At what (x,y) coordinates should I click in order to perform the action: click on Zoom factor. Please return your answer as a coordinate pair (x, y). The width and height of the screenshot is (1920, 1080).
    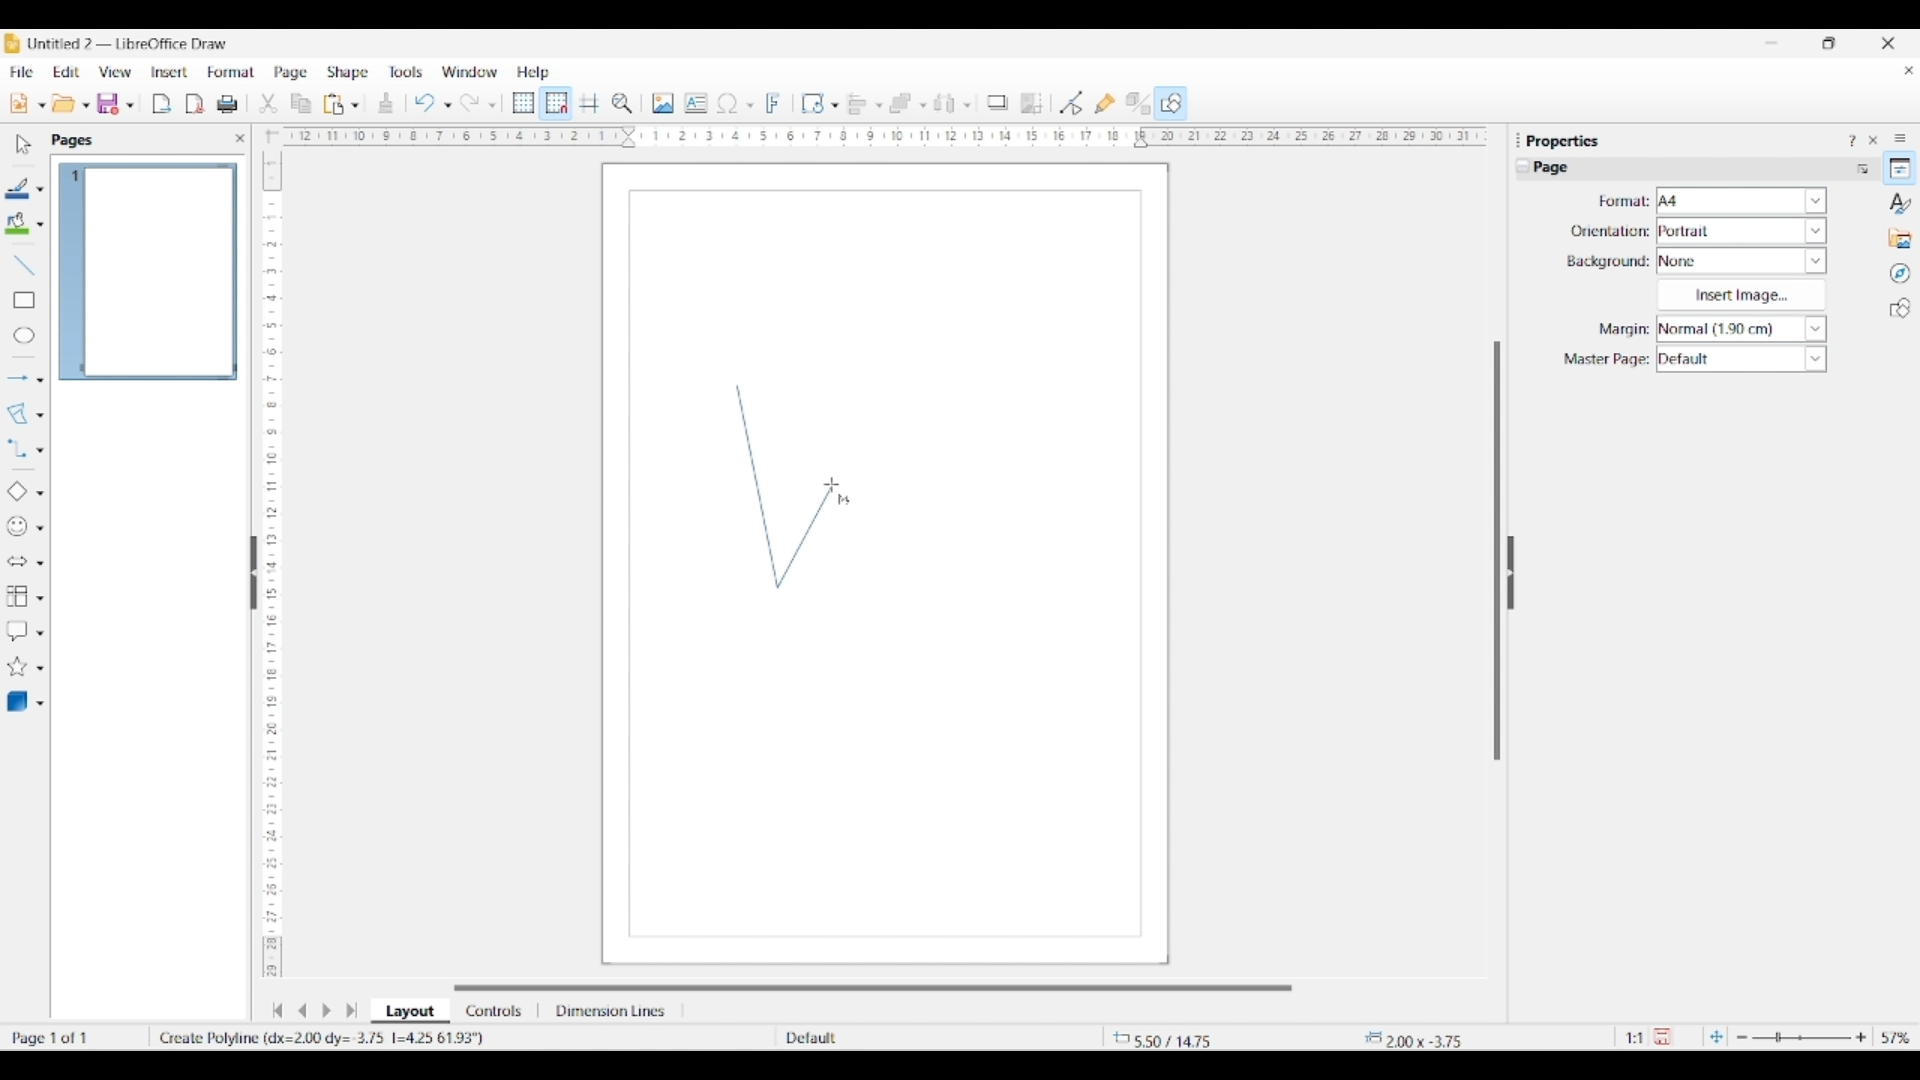
    Looking at the image, I should click on (1897, 1038).